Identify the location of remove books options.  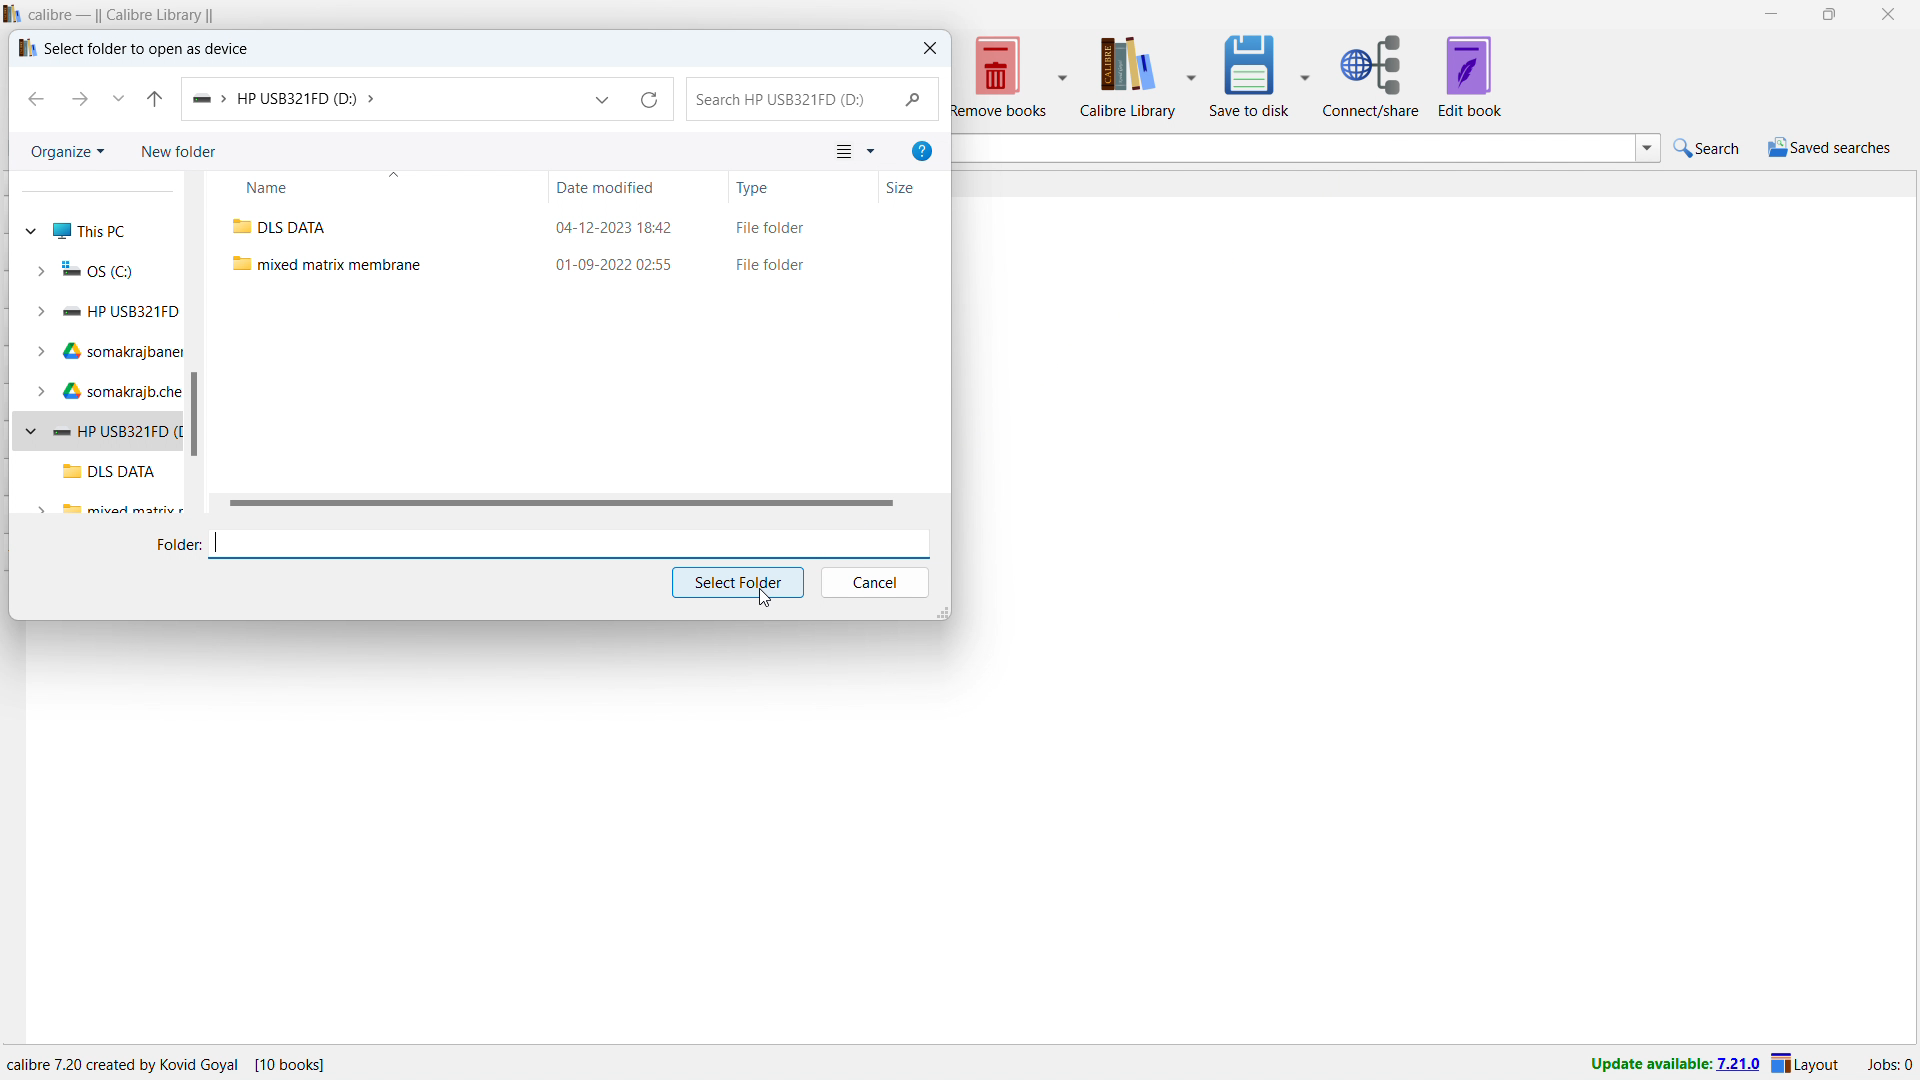
(1063, 76).